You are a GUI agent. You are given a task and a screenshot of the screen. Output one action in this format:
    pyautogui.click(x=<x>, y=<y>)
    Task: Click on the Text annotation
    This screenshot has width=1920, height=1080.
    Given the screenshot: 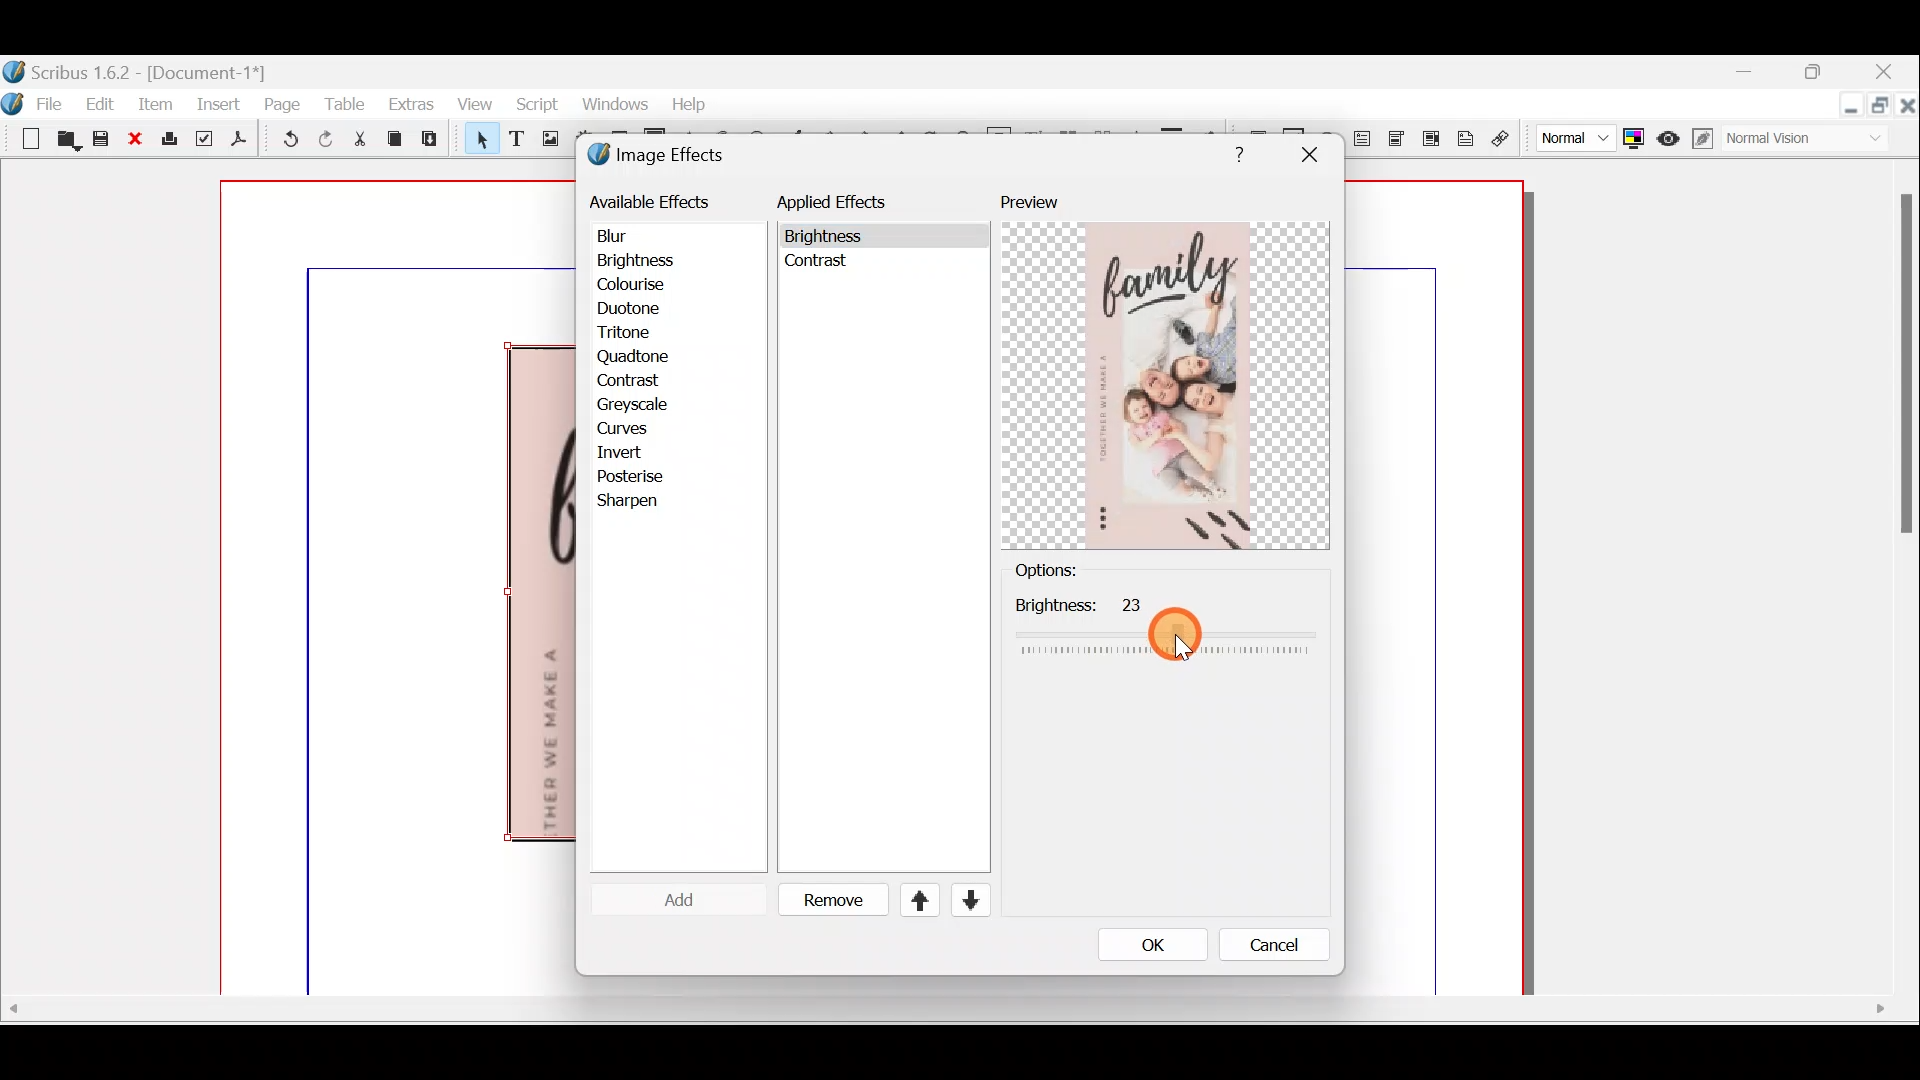 What is the action you would take?
    pyautogui.click(x=1464, y=136)
    